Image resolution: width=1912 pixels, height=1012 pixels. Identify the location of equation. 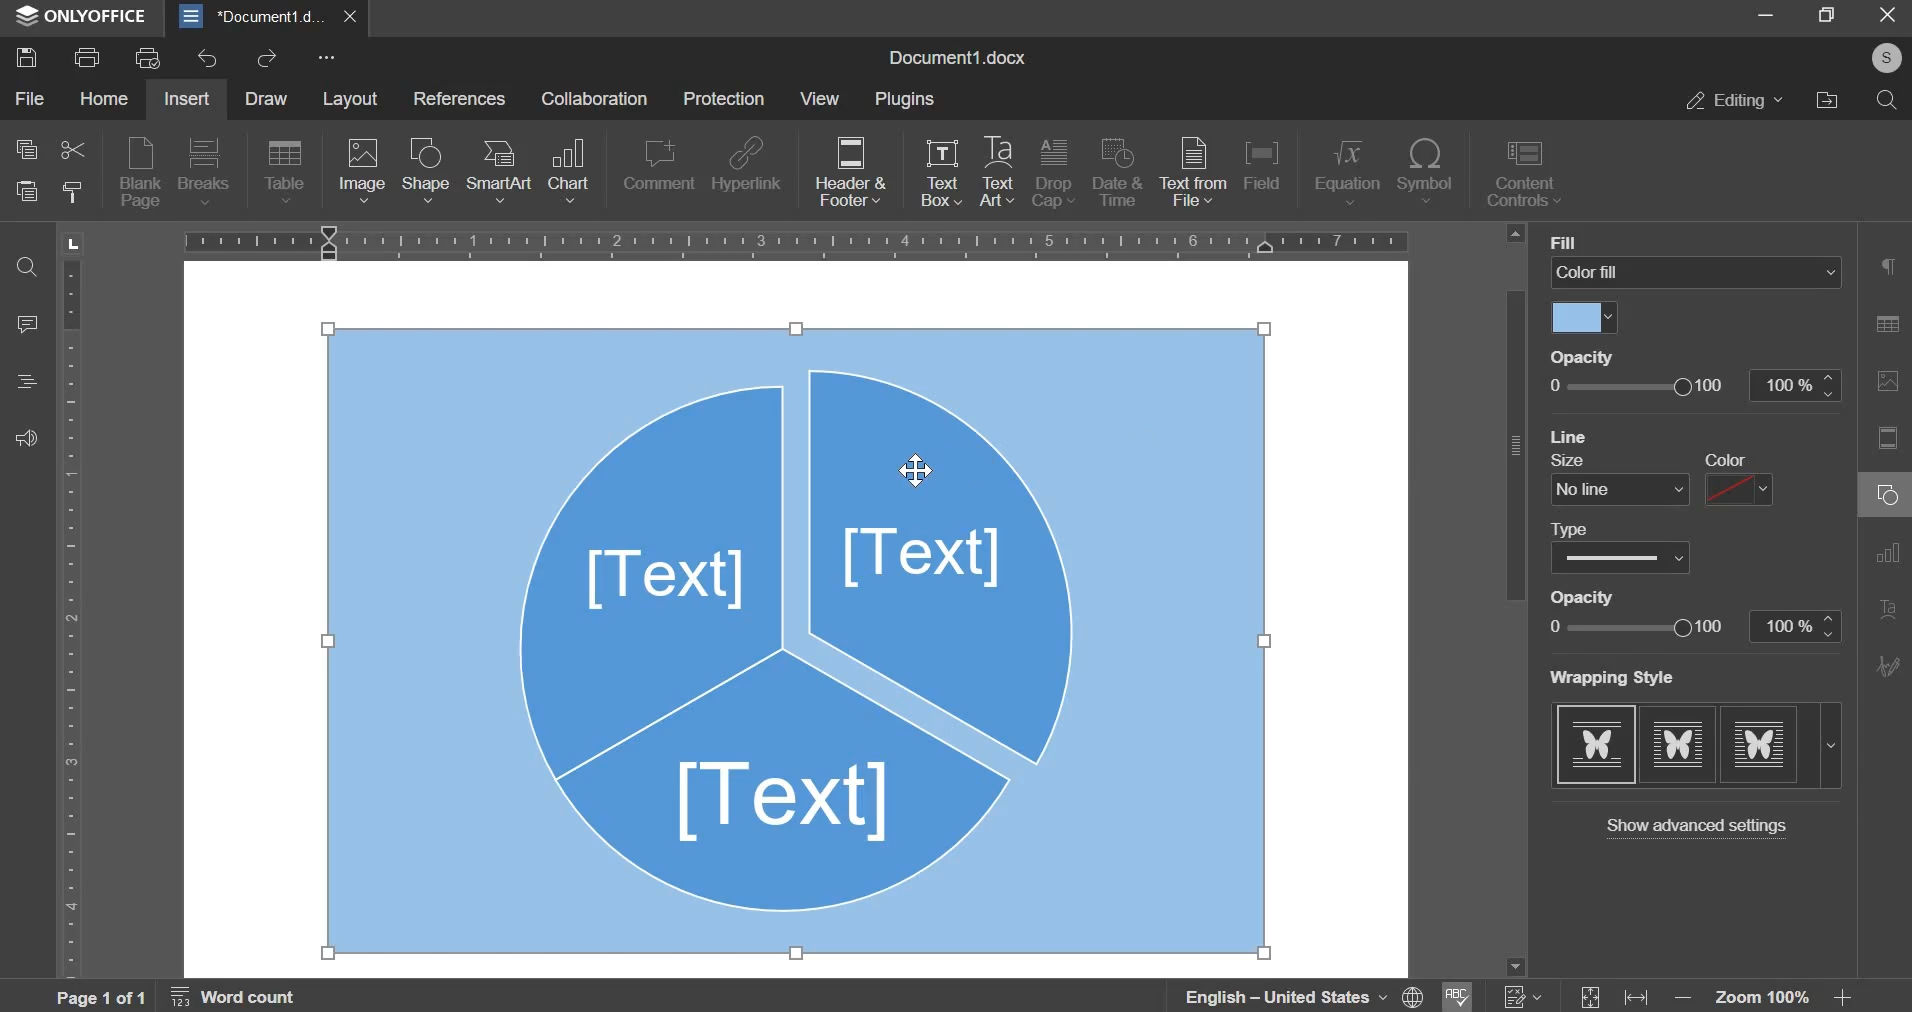
(1348, 173).